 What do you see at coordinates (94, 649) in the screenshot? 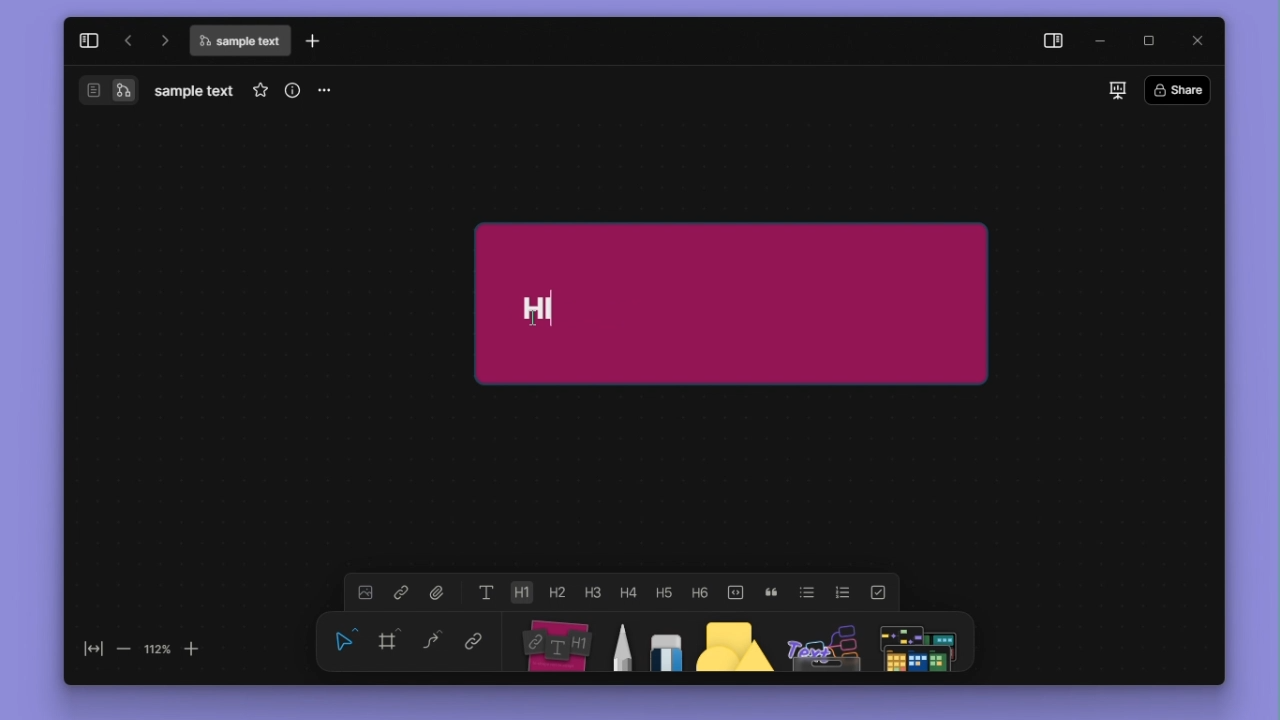
I see `fit to screen` at bounding box center [94, 649].